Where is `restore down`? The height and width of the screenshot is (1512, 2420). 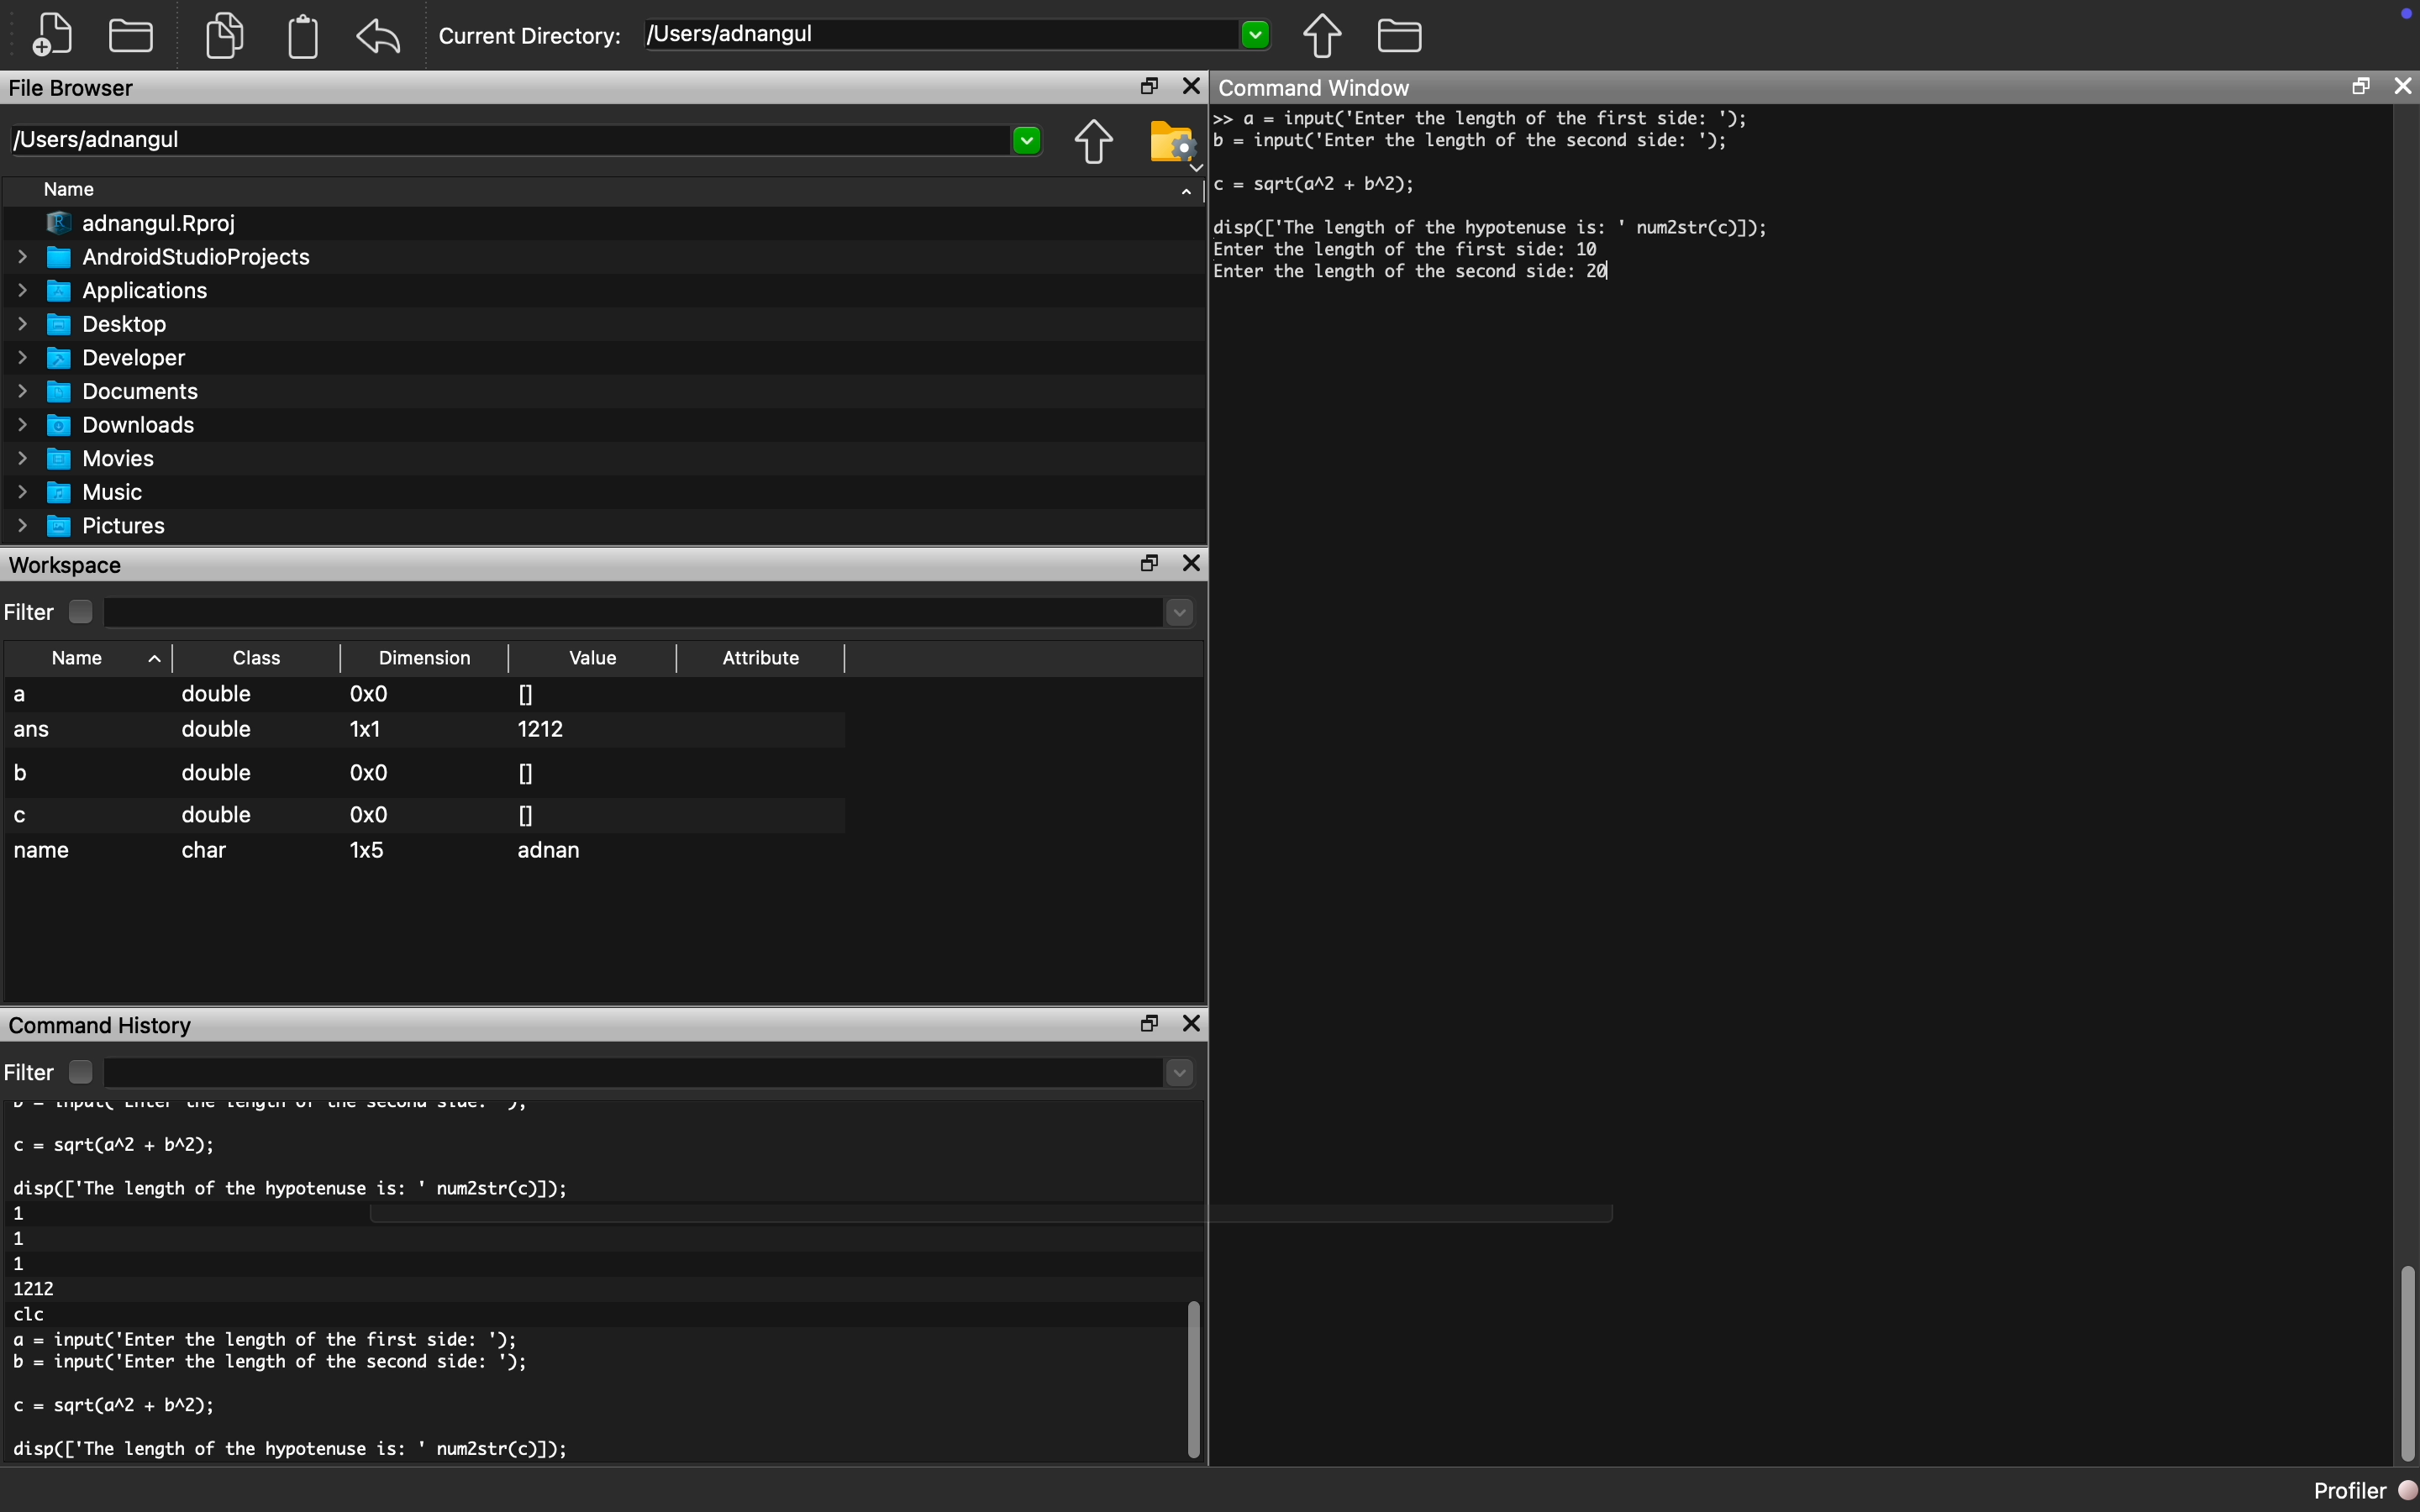 restore down is located at coordinates (2359, 90).